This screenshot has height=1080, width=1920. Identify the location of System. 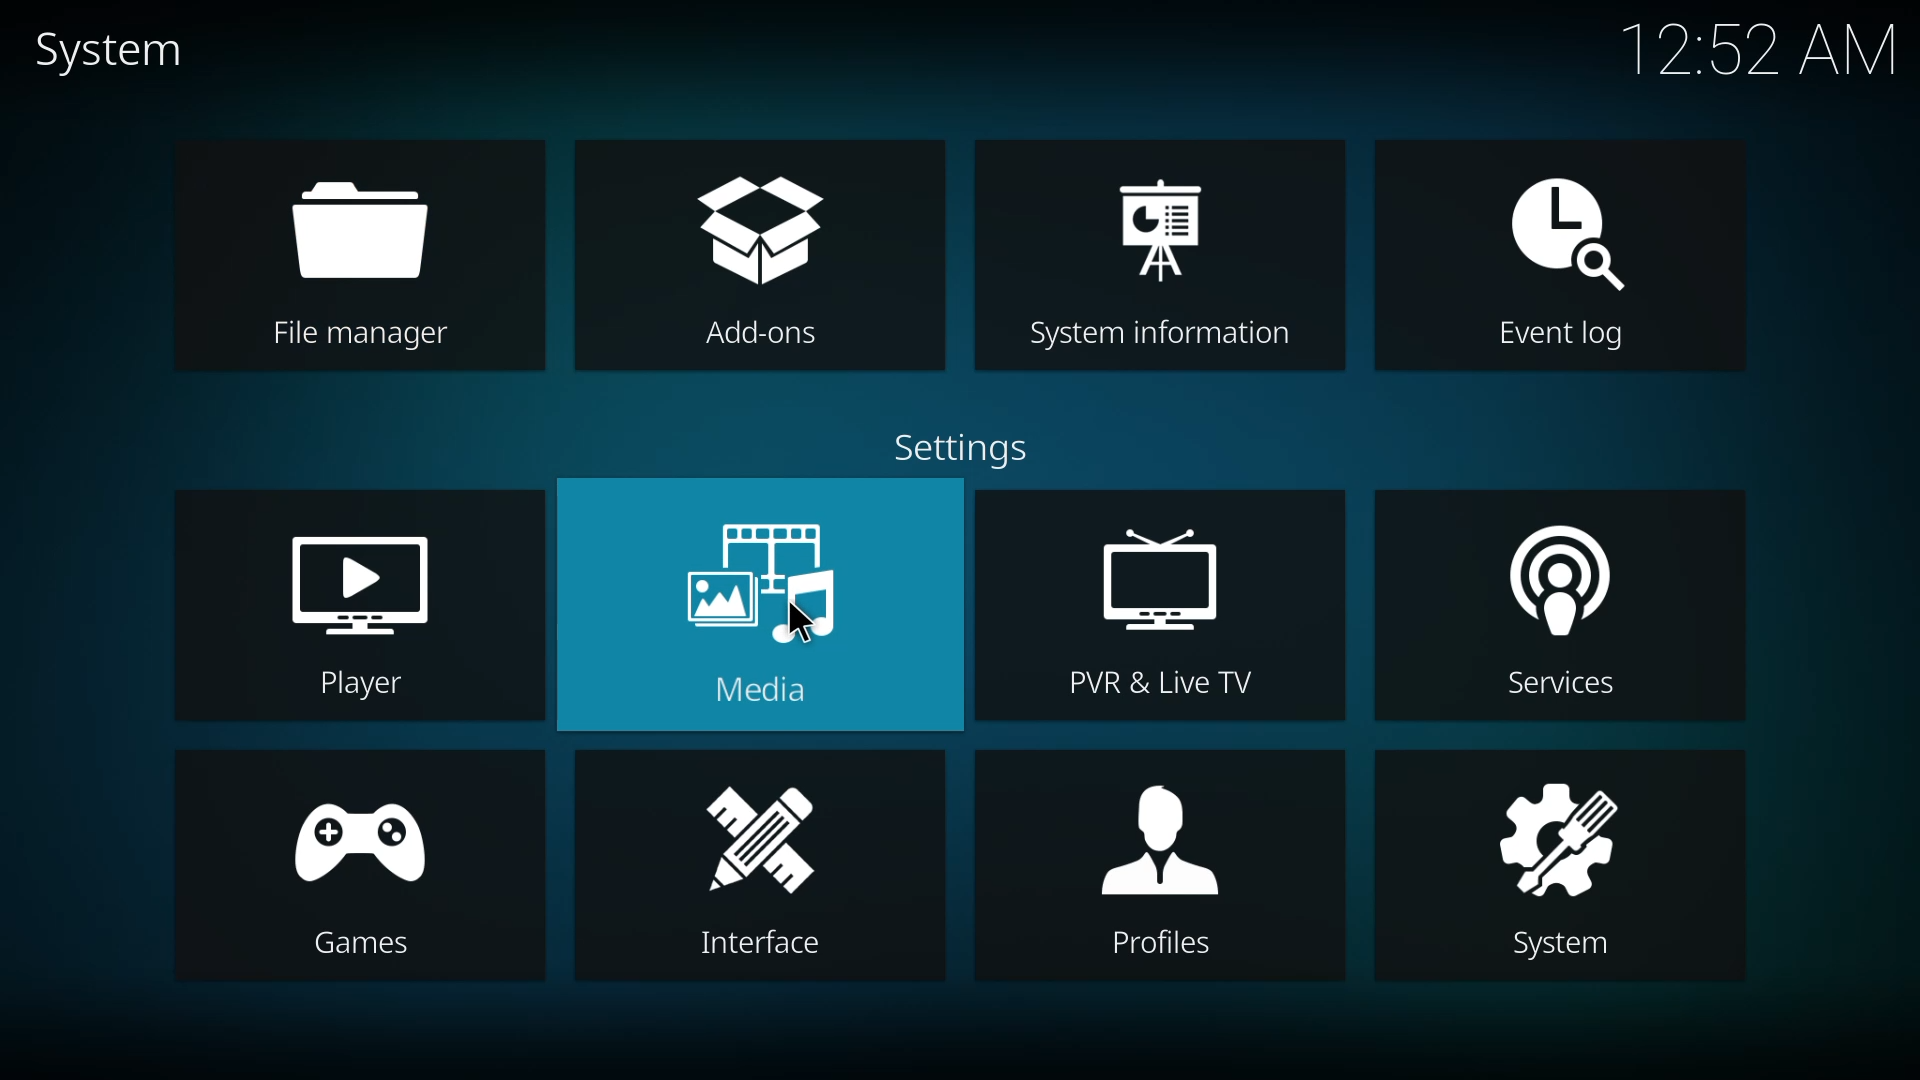
(1540, 946).